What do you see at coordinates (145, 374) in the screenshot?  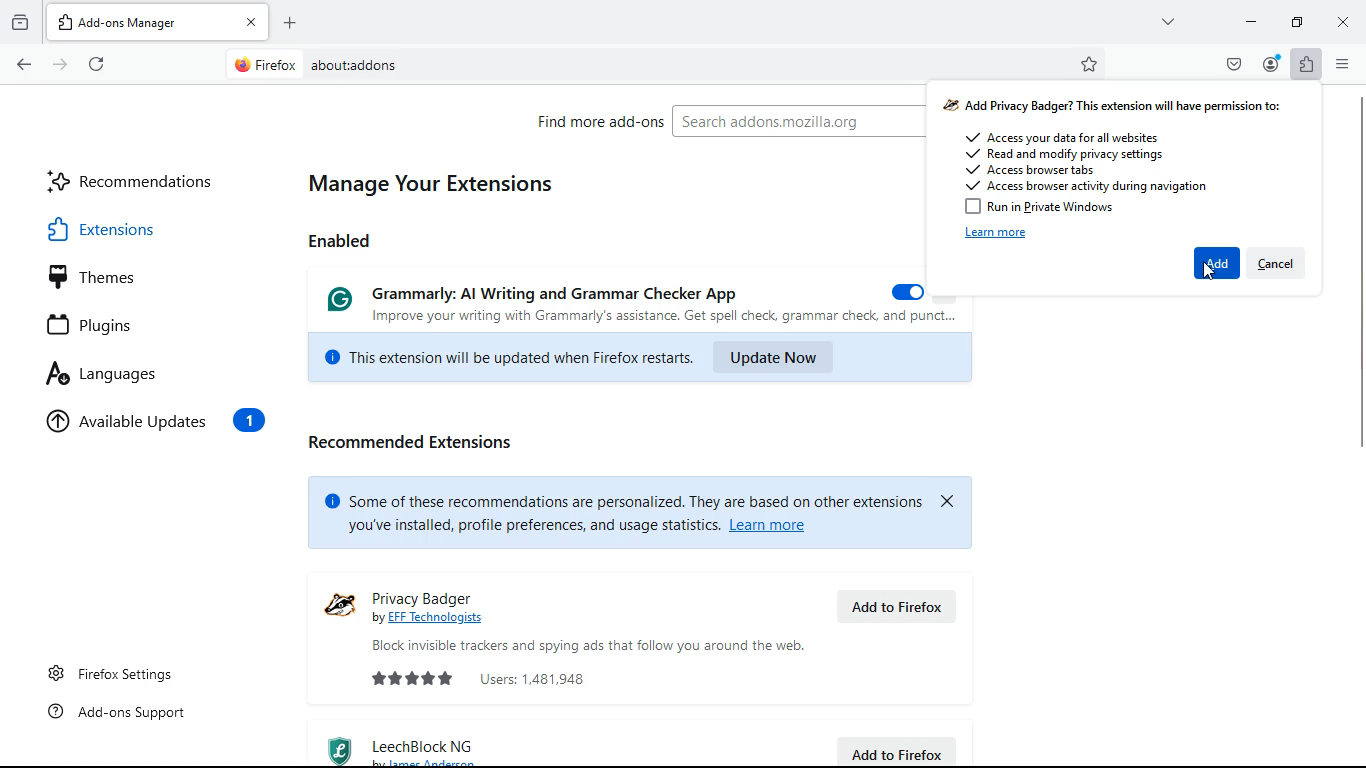 I see `languages` at bounding box center [145, 374].